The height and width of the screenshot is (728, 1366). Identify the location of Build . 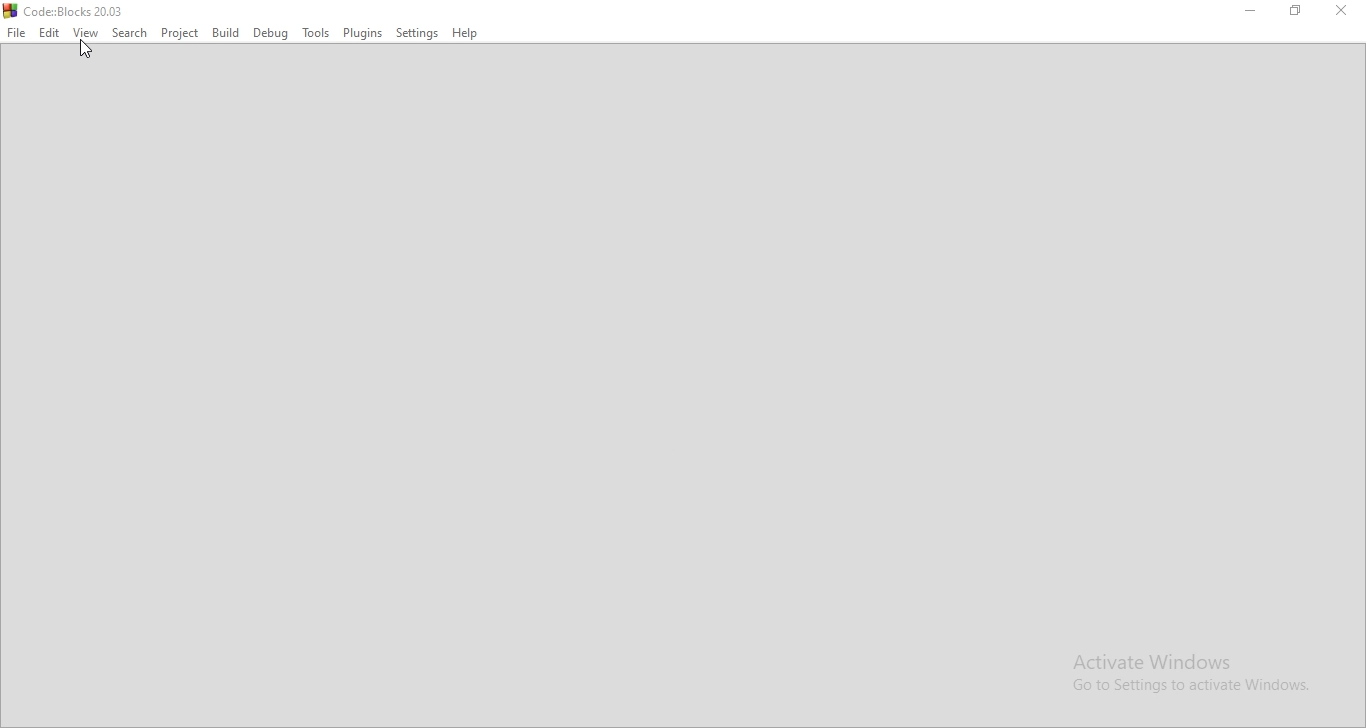
(223, 33).